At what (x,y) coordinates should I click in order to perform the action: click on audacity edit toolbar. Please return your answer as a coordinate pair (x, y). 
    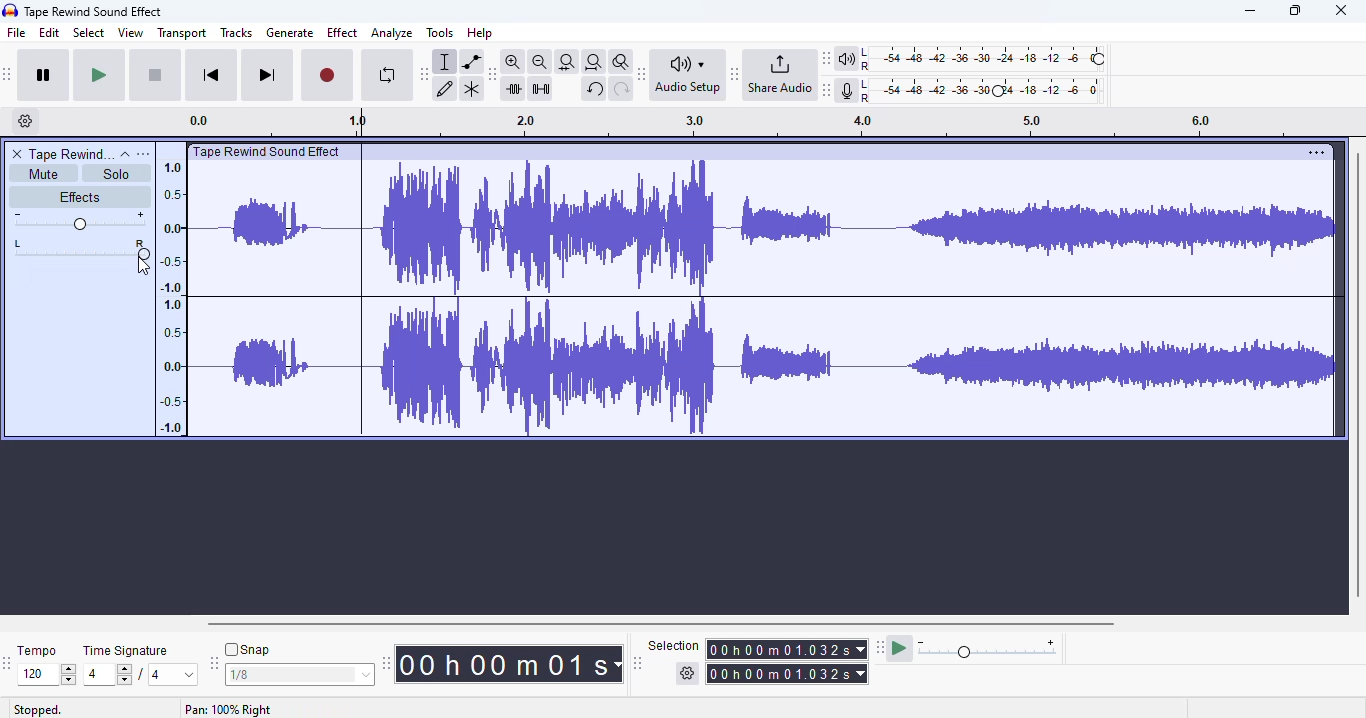
    Looking at the image, I should click on (490, 75).